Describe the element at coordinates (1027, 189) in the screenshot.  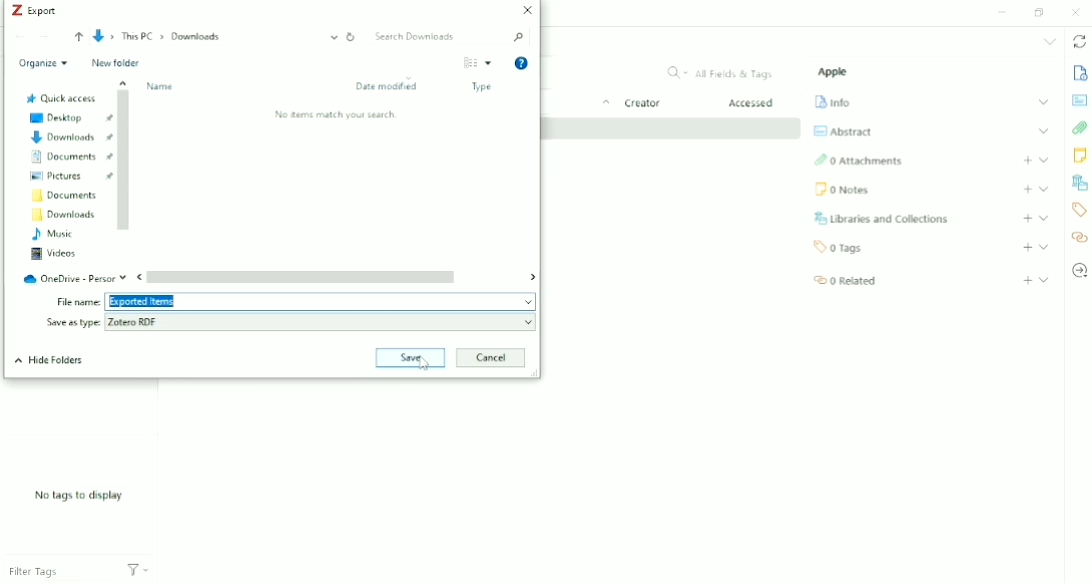
I see `Add` at that location.